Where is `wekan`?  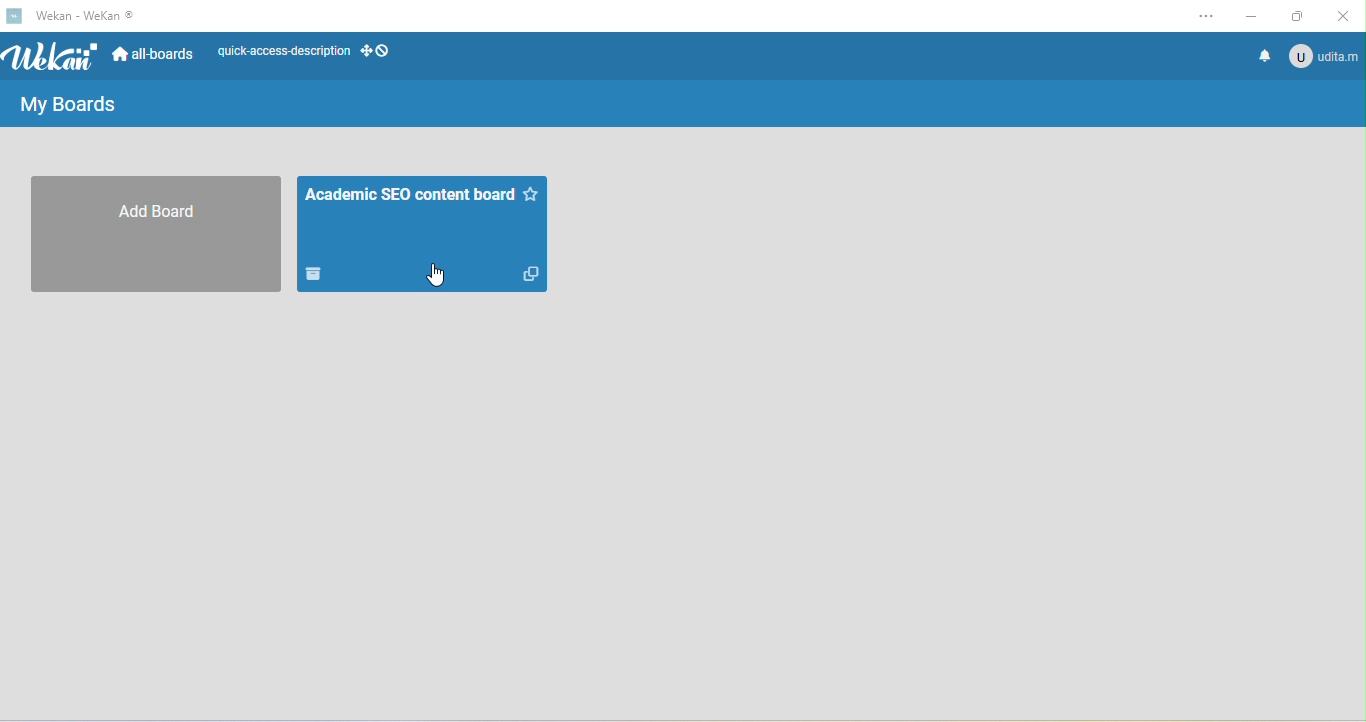
wekan is located at coordinates (53, 58).